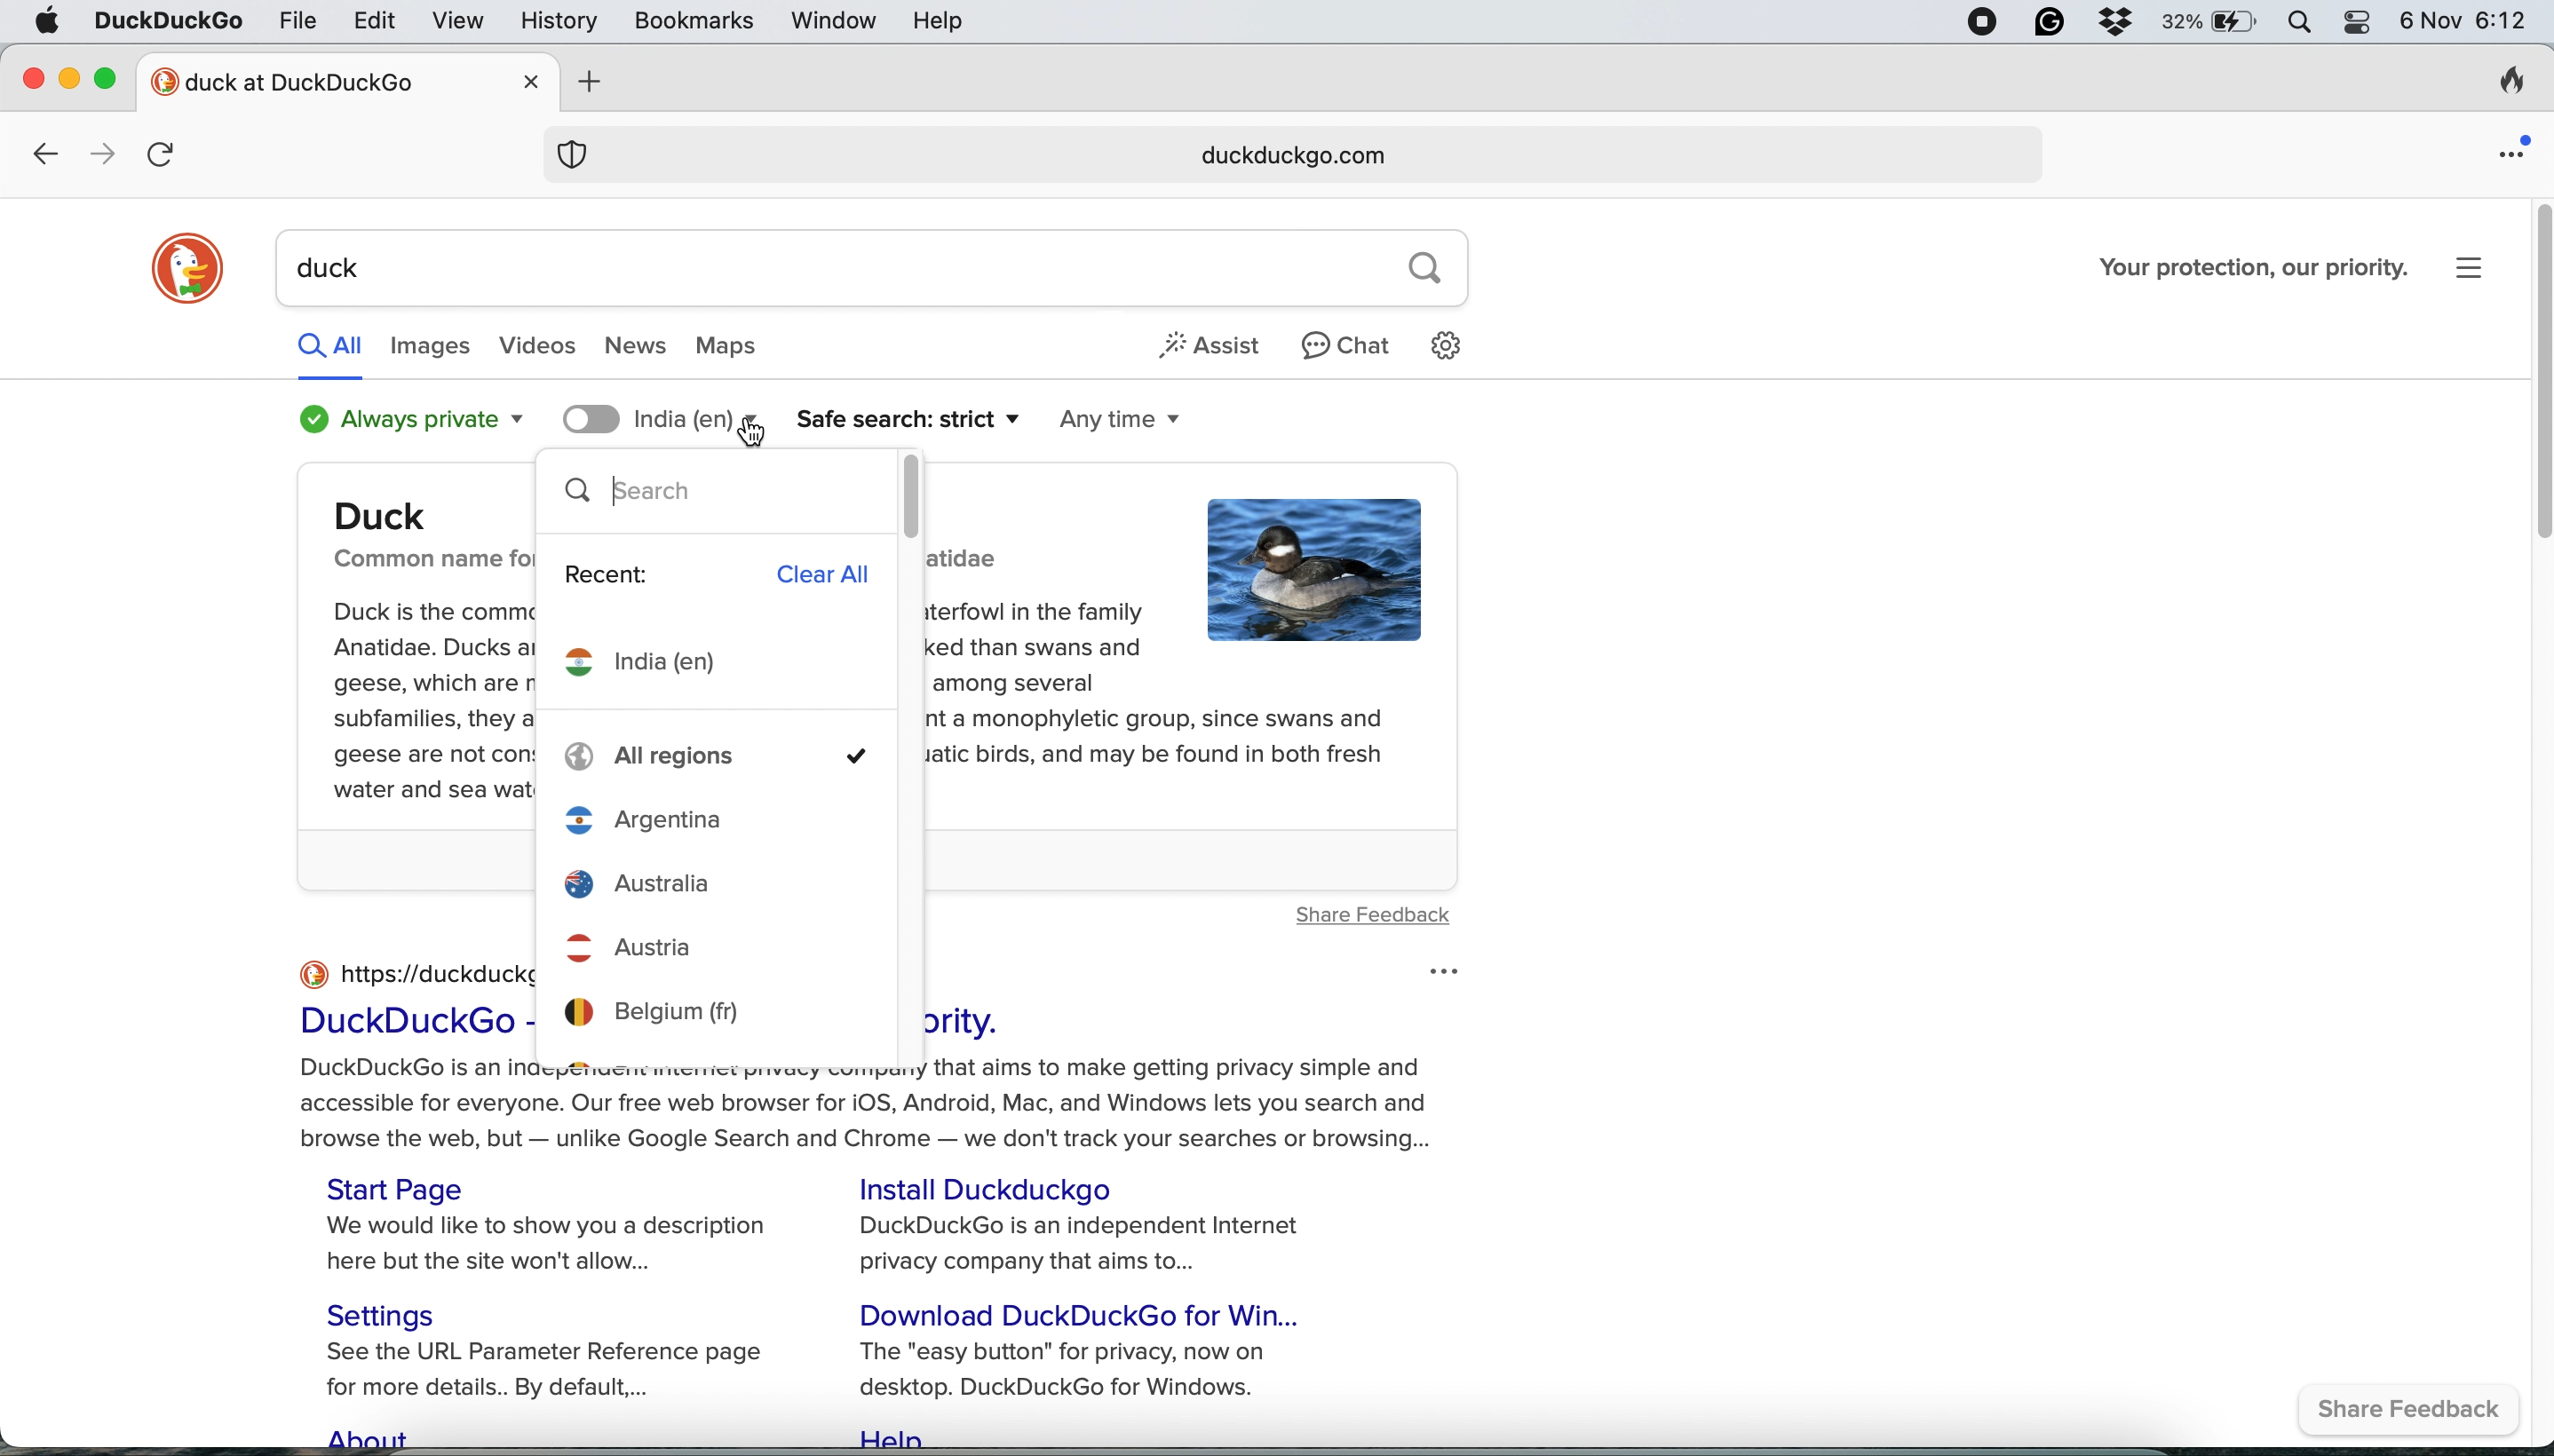 The height and width of the screenshot is (1456, 2554). I want to click on battery, so click(2210, 23).